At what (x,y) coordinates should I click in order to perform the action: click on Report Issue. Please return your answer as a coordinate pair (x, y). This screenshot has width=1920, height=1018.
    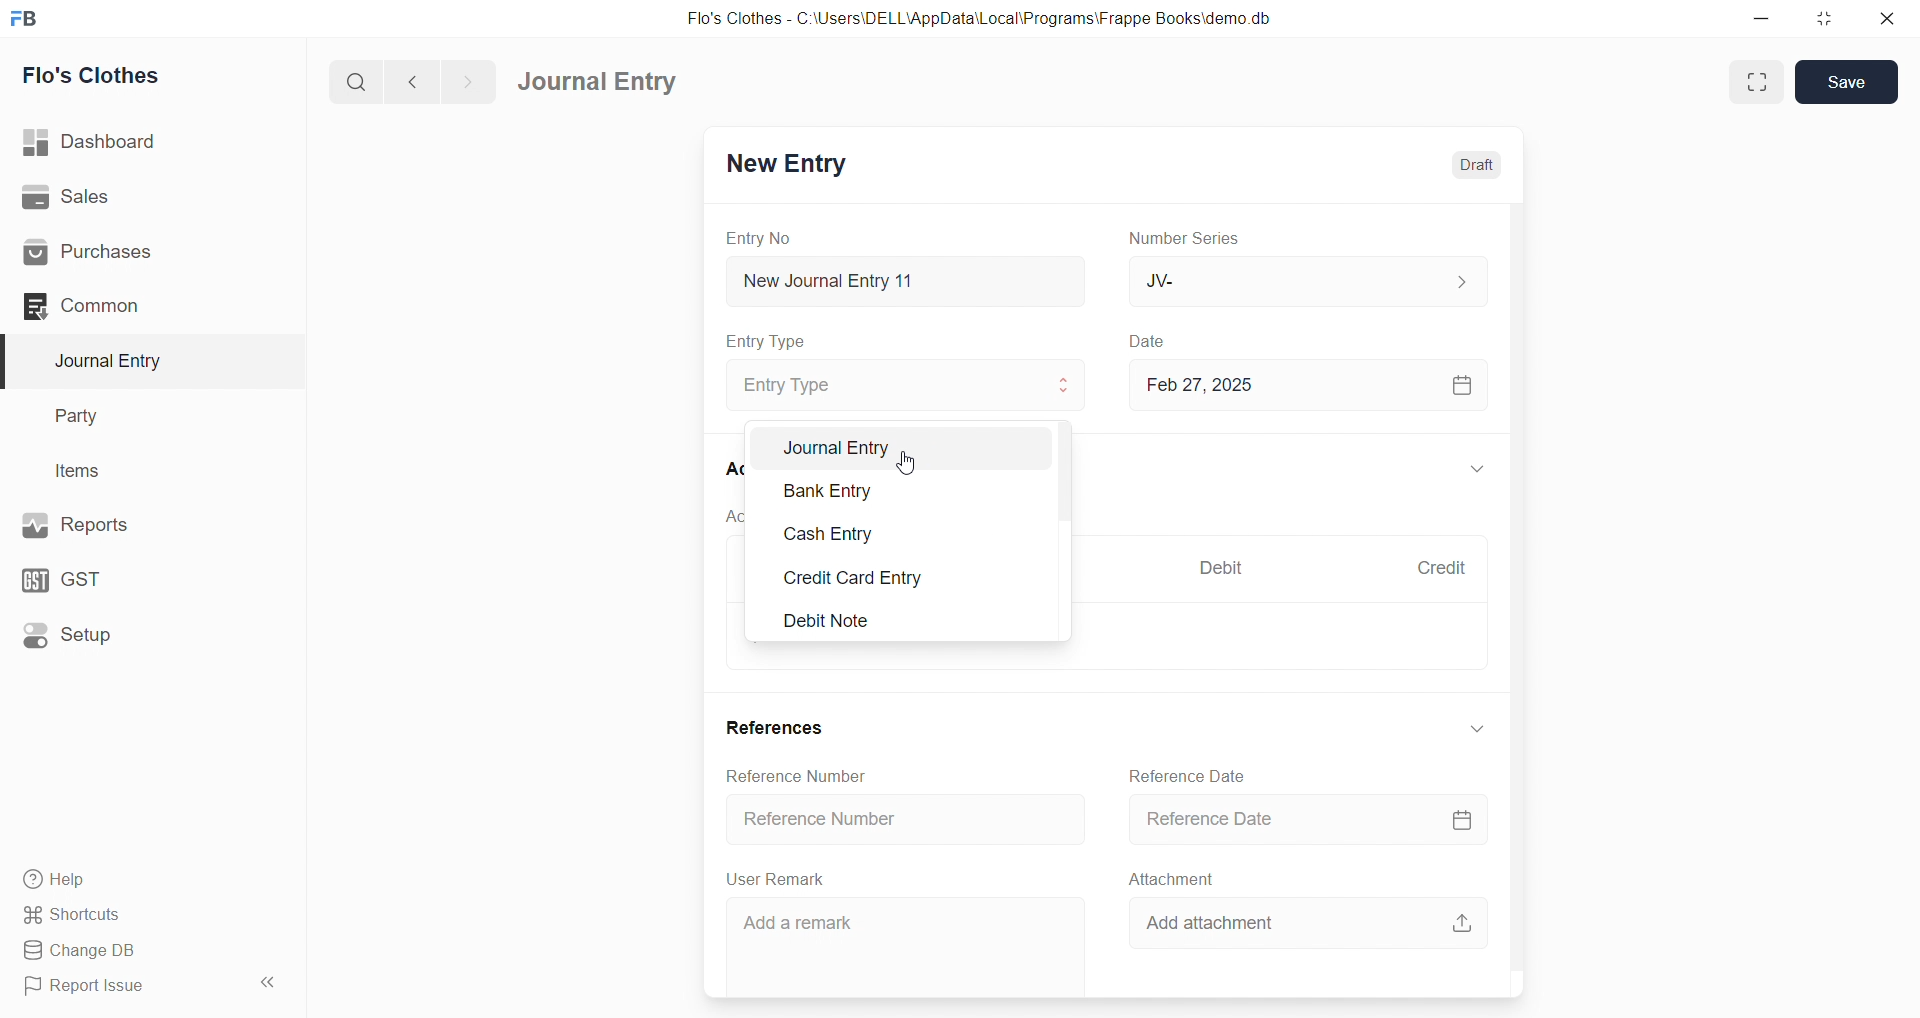
    Looking at the image, I should click on (120, 990).